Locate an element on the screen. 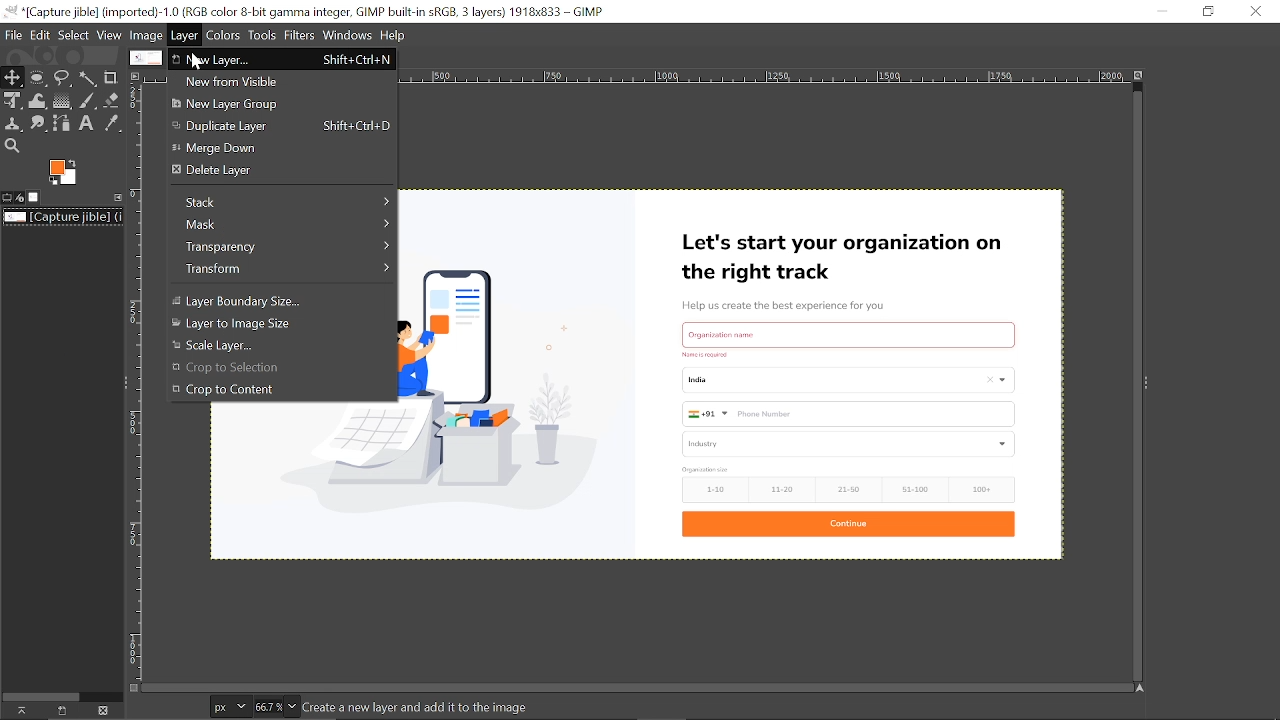 The width and height of the screenshot is (1280, 720). Edit is located at coordinates (41, 36).